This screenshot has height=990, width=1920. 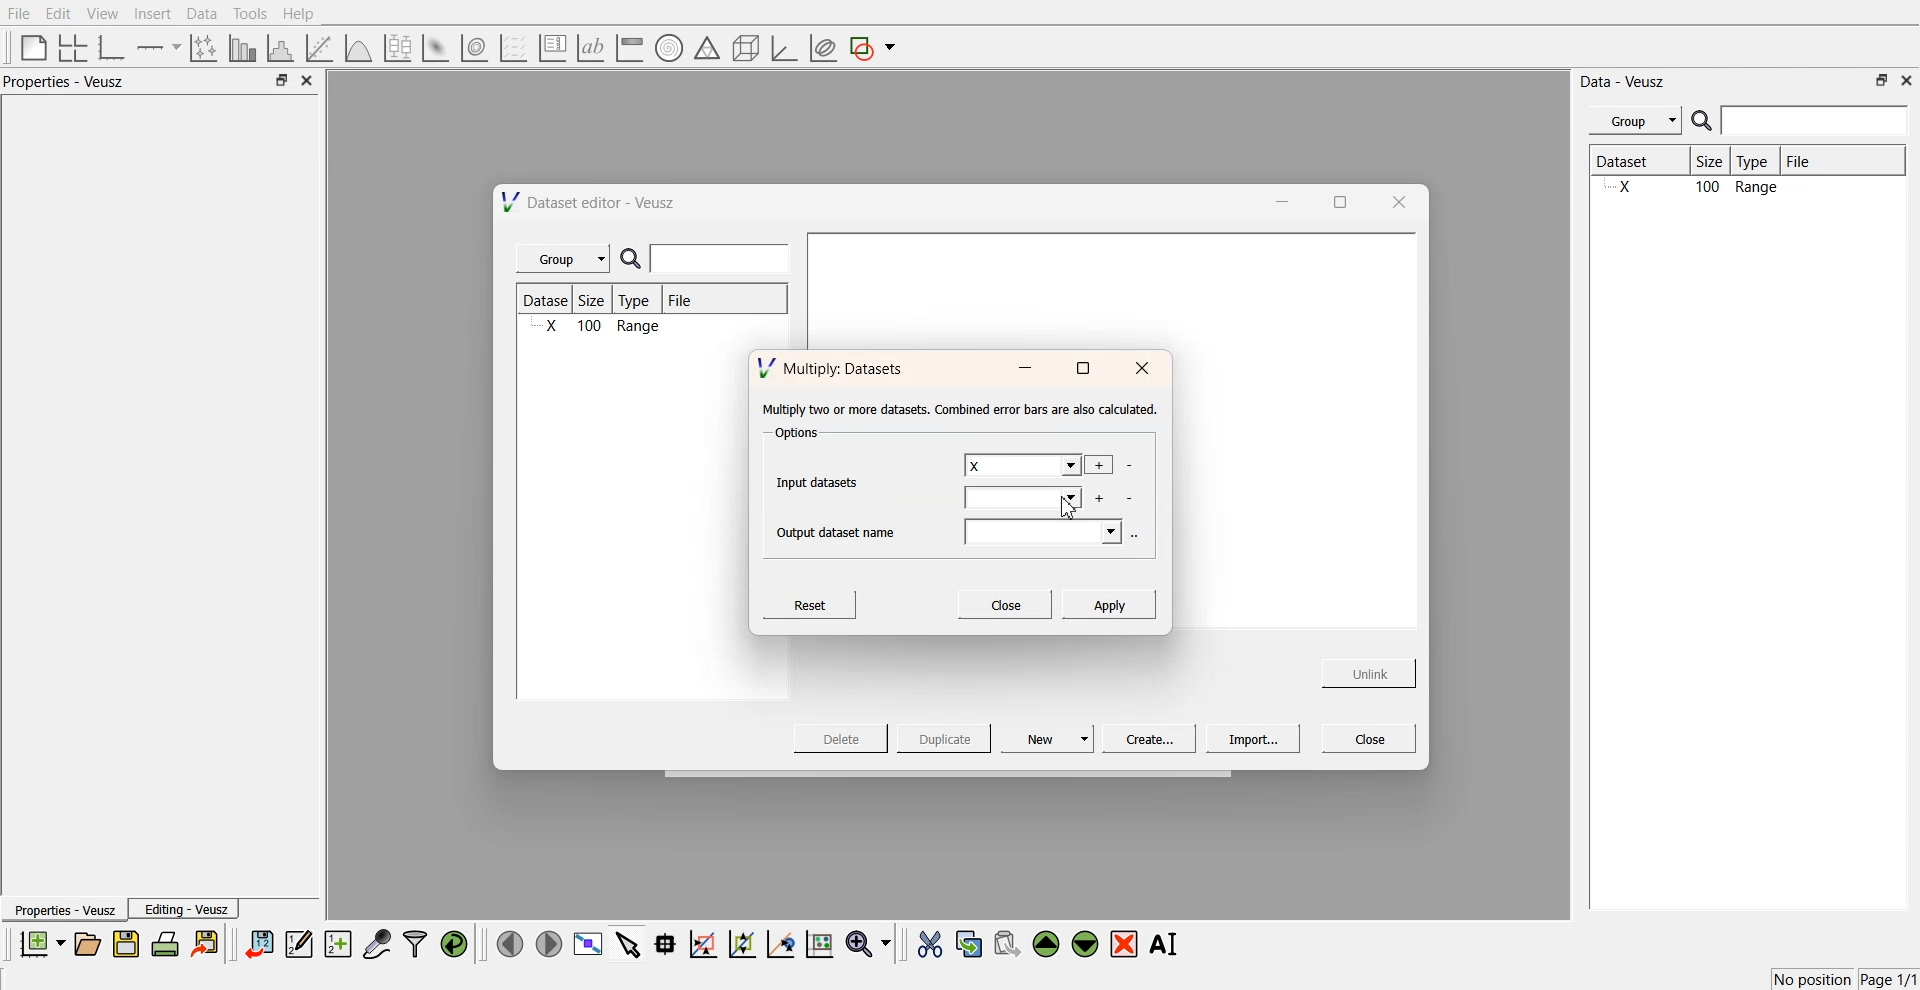 I want to click on add , so click(x=1098, y=498).